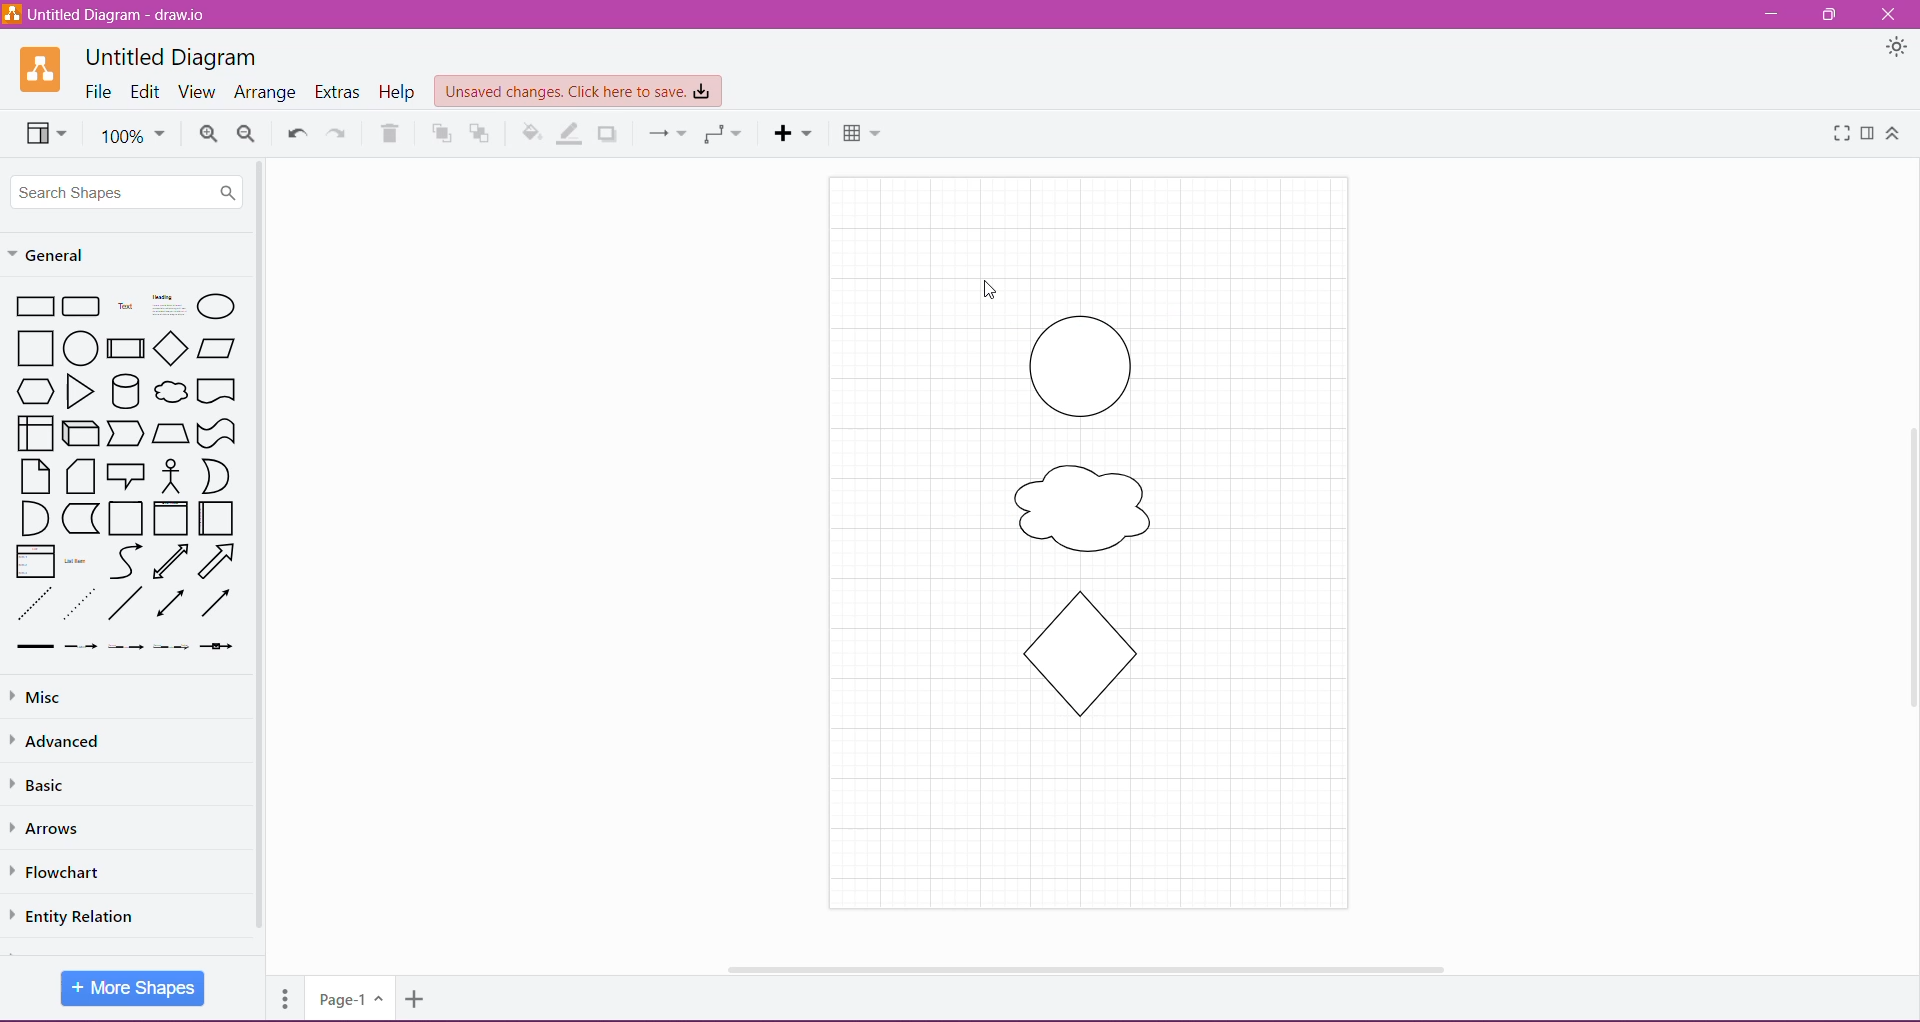 The width and height of the screenshot is (1920, 1022). Describe the element at coordinates (60, 253) in the screenshot. I see `General` at that location.